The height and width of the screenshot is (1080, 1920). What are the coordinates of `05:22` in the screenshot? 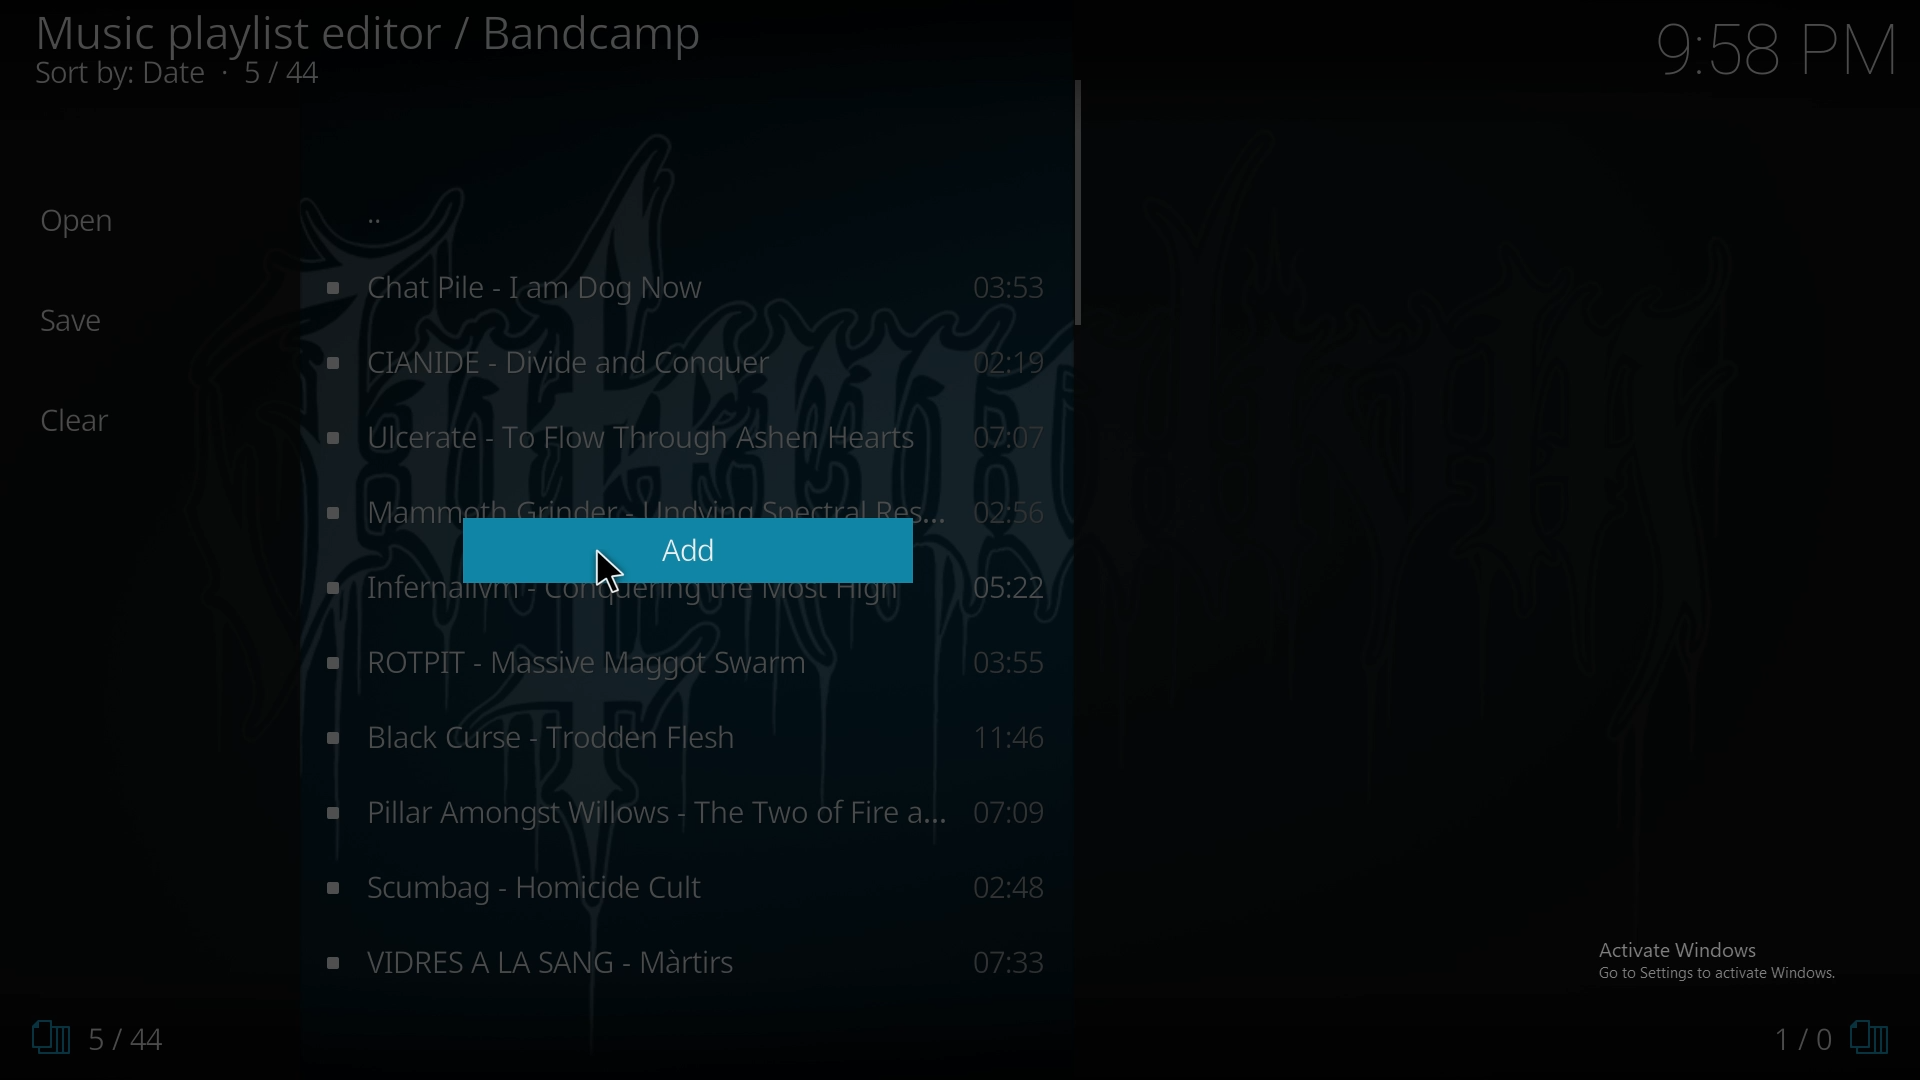 It's located at (1018, 589).